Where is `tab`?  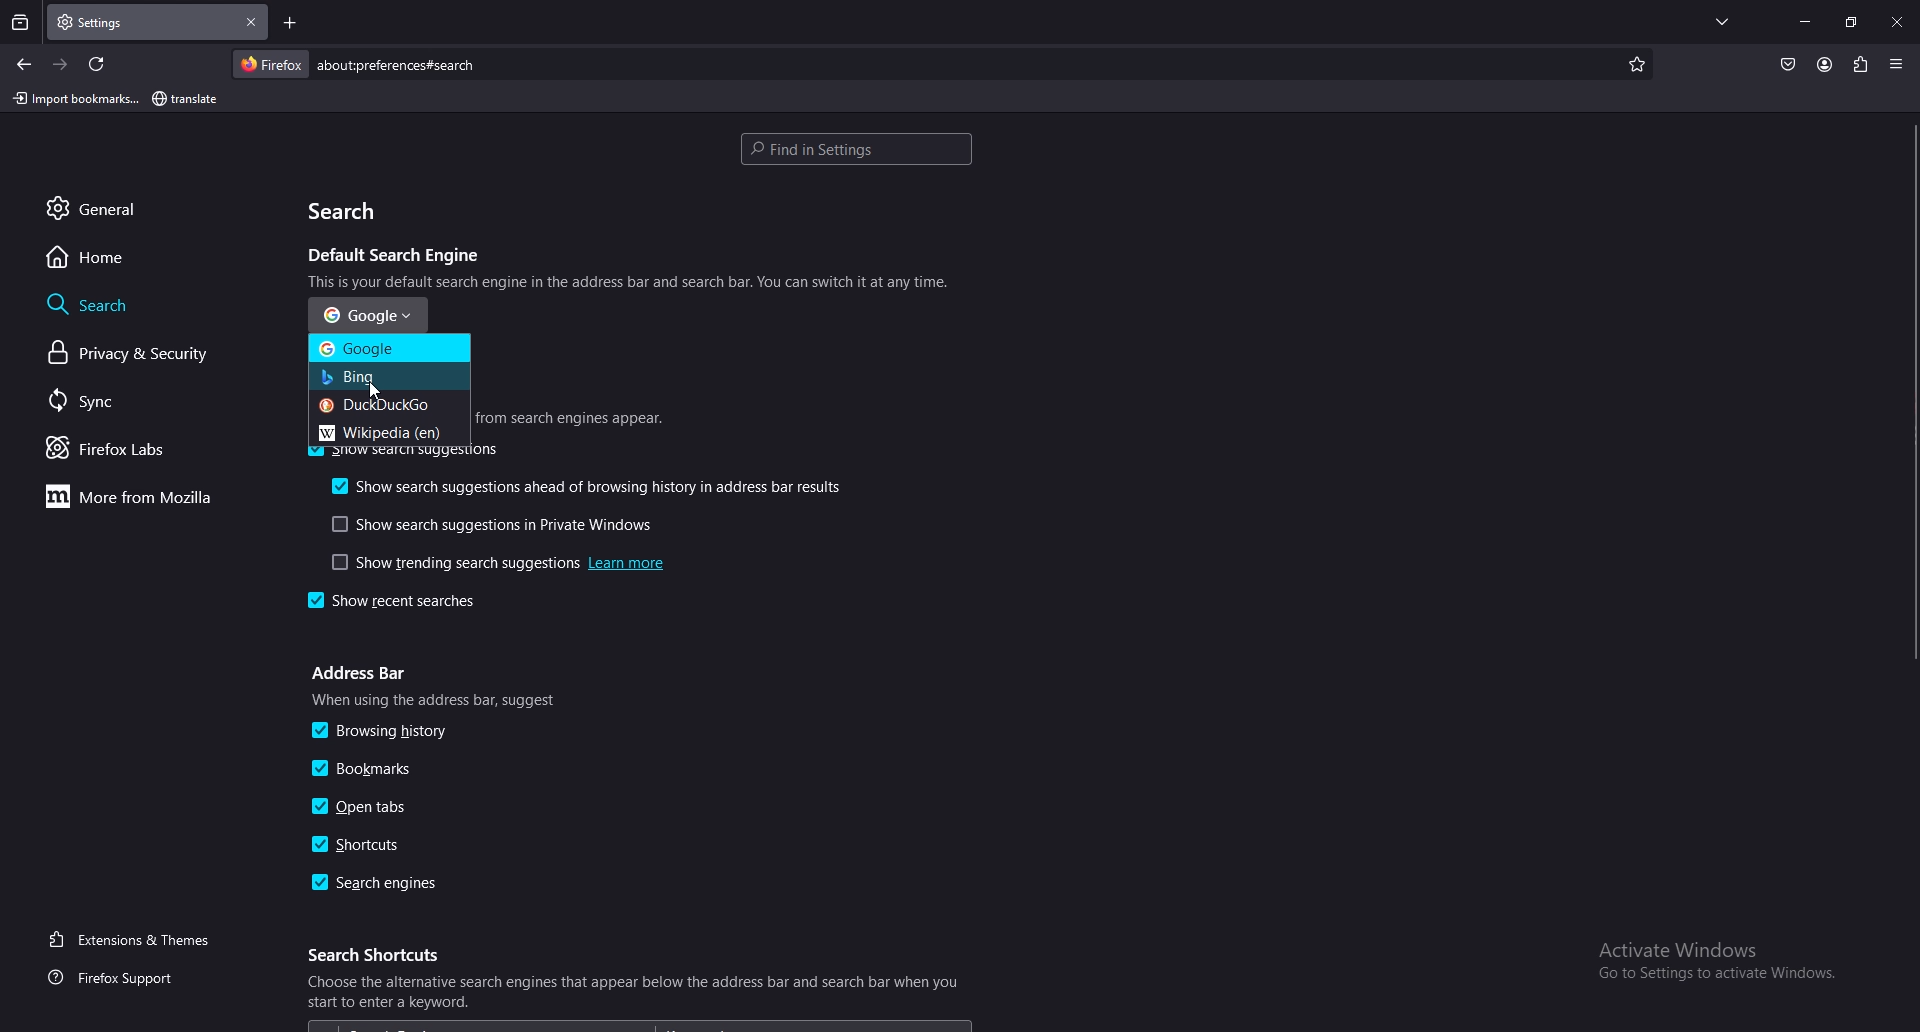 tab is located at coordinates (132, 23).